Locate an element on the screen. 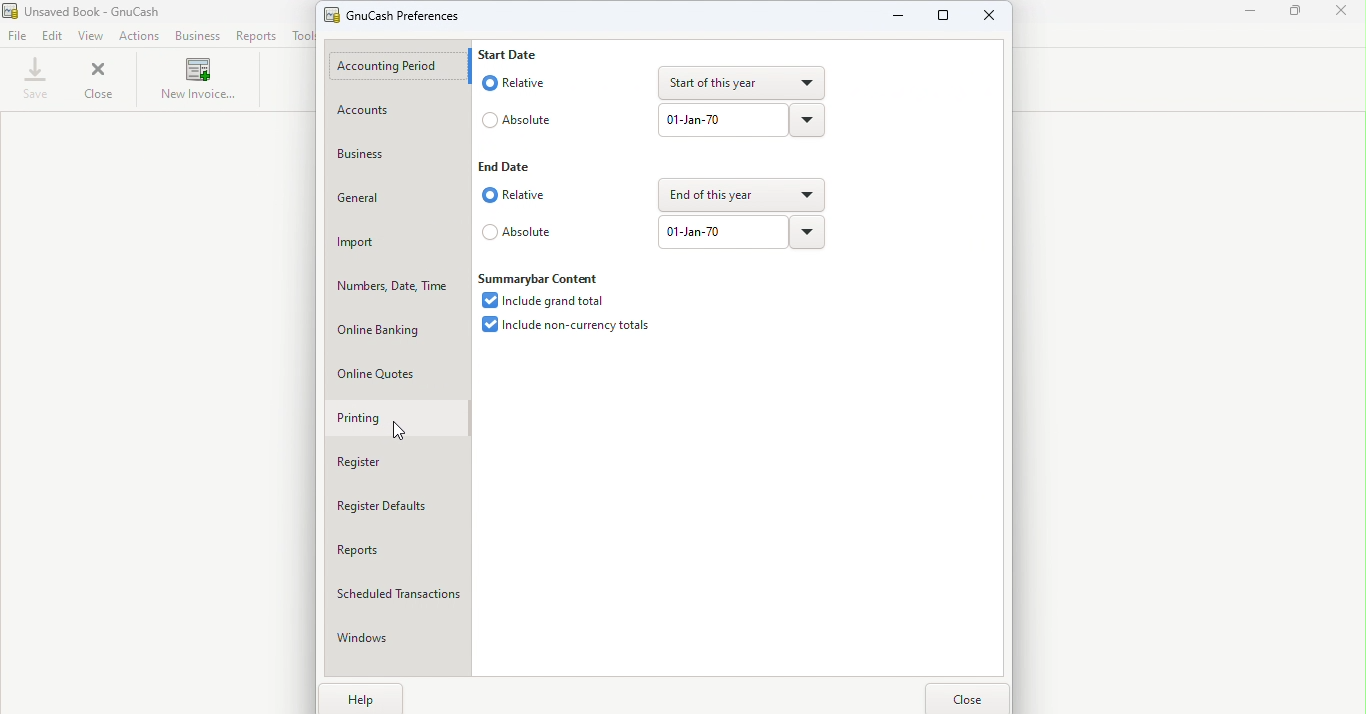 The height and width of the screenshot is (714, 1366). Tools is located at coordinates (300, 35).